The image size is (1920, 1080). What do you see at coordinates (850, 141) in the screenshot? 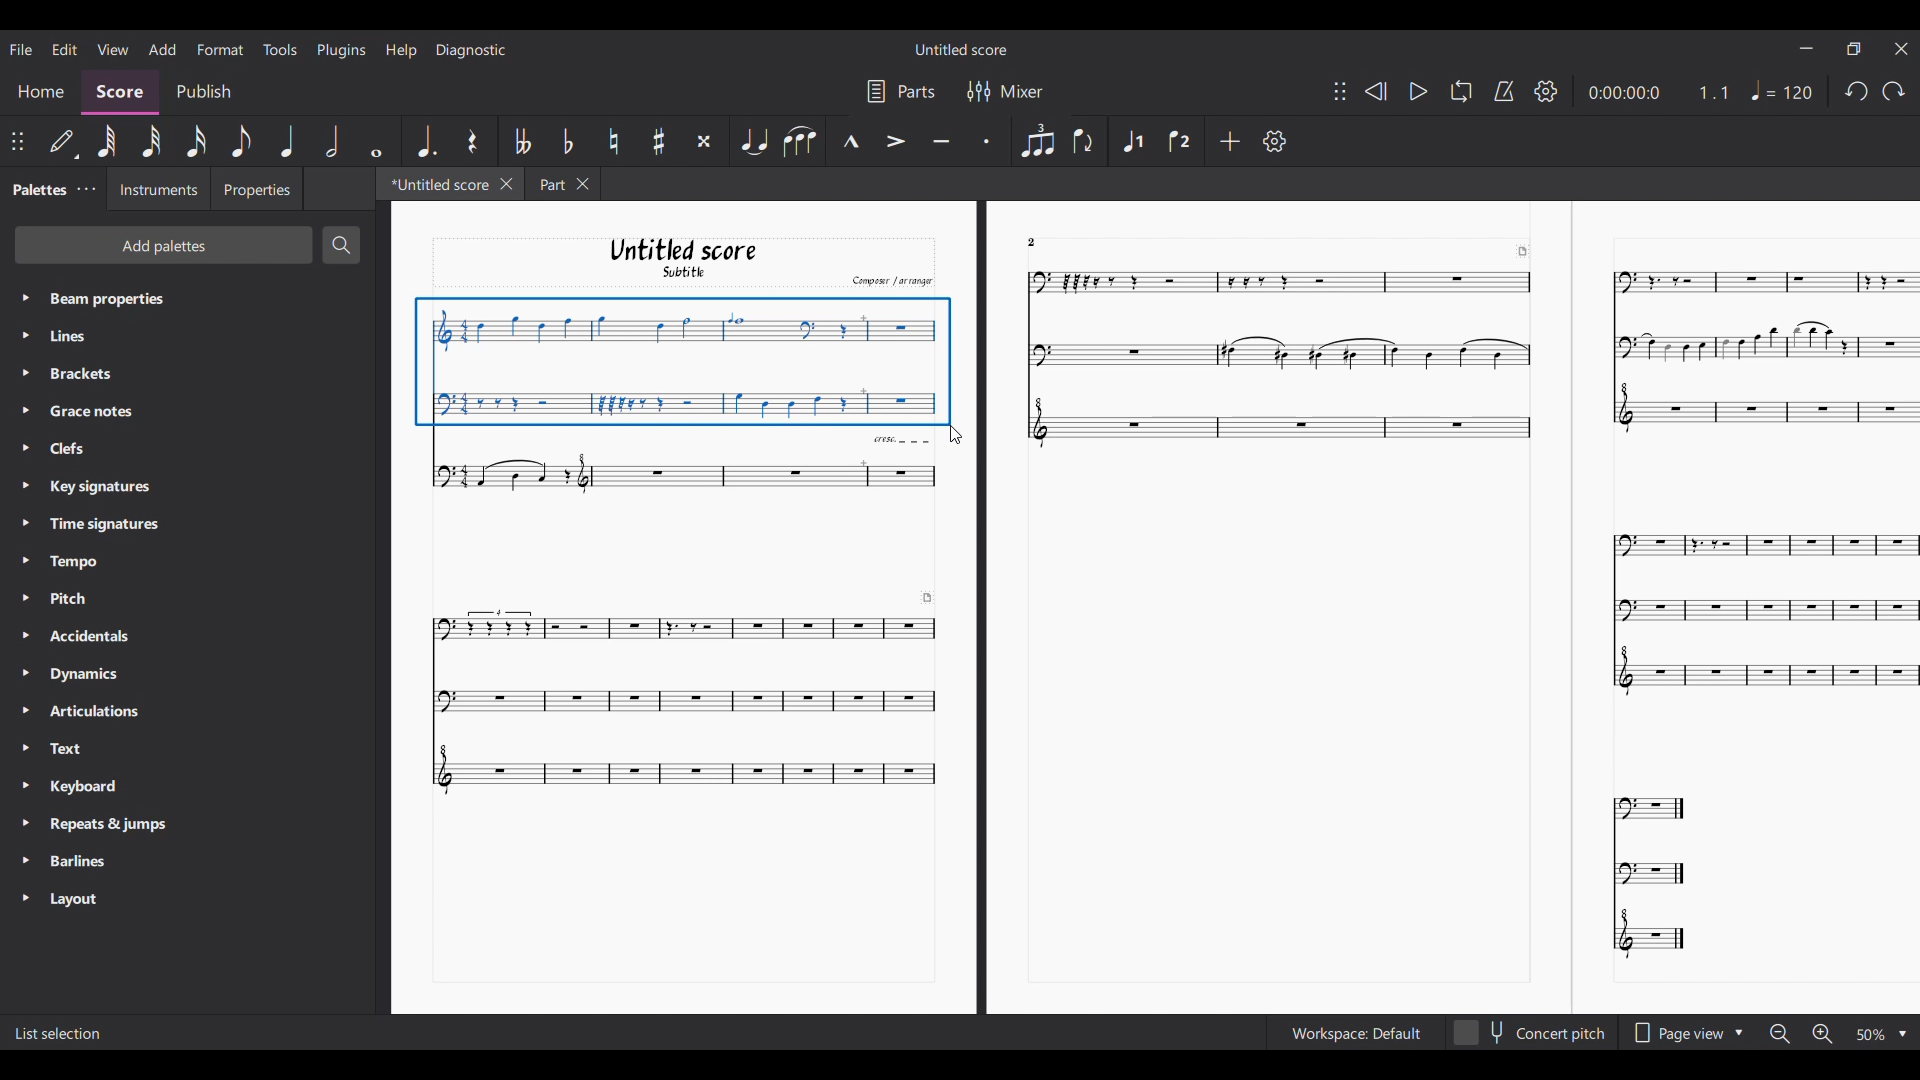
I see `Marcato` at bounding box center [850, 141].